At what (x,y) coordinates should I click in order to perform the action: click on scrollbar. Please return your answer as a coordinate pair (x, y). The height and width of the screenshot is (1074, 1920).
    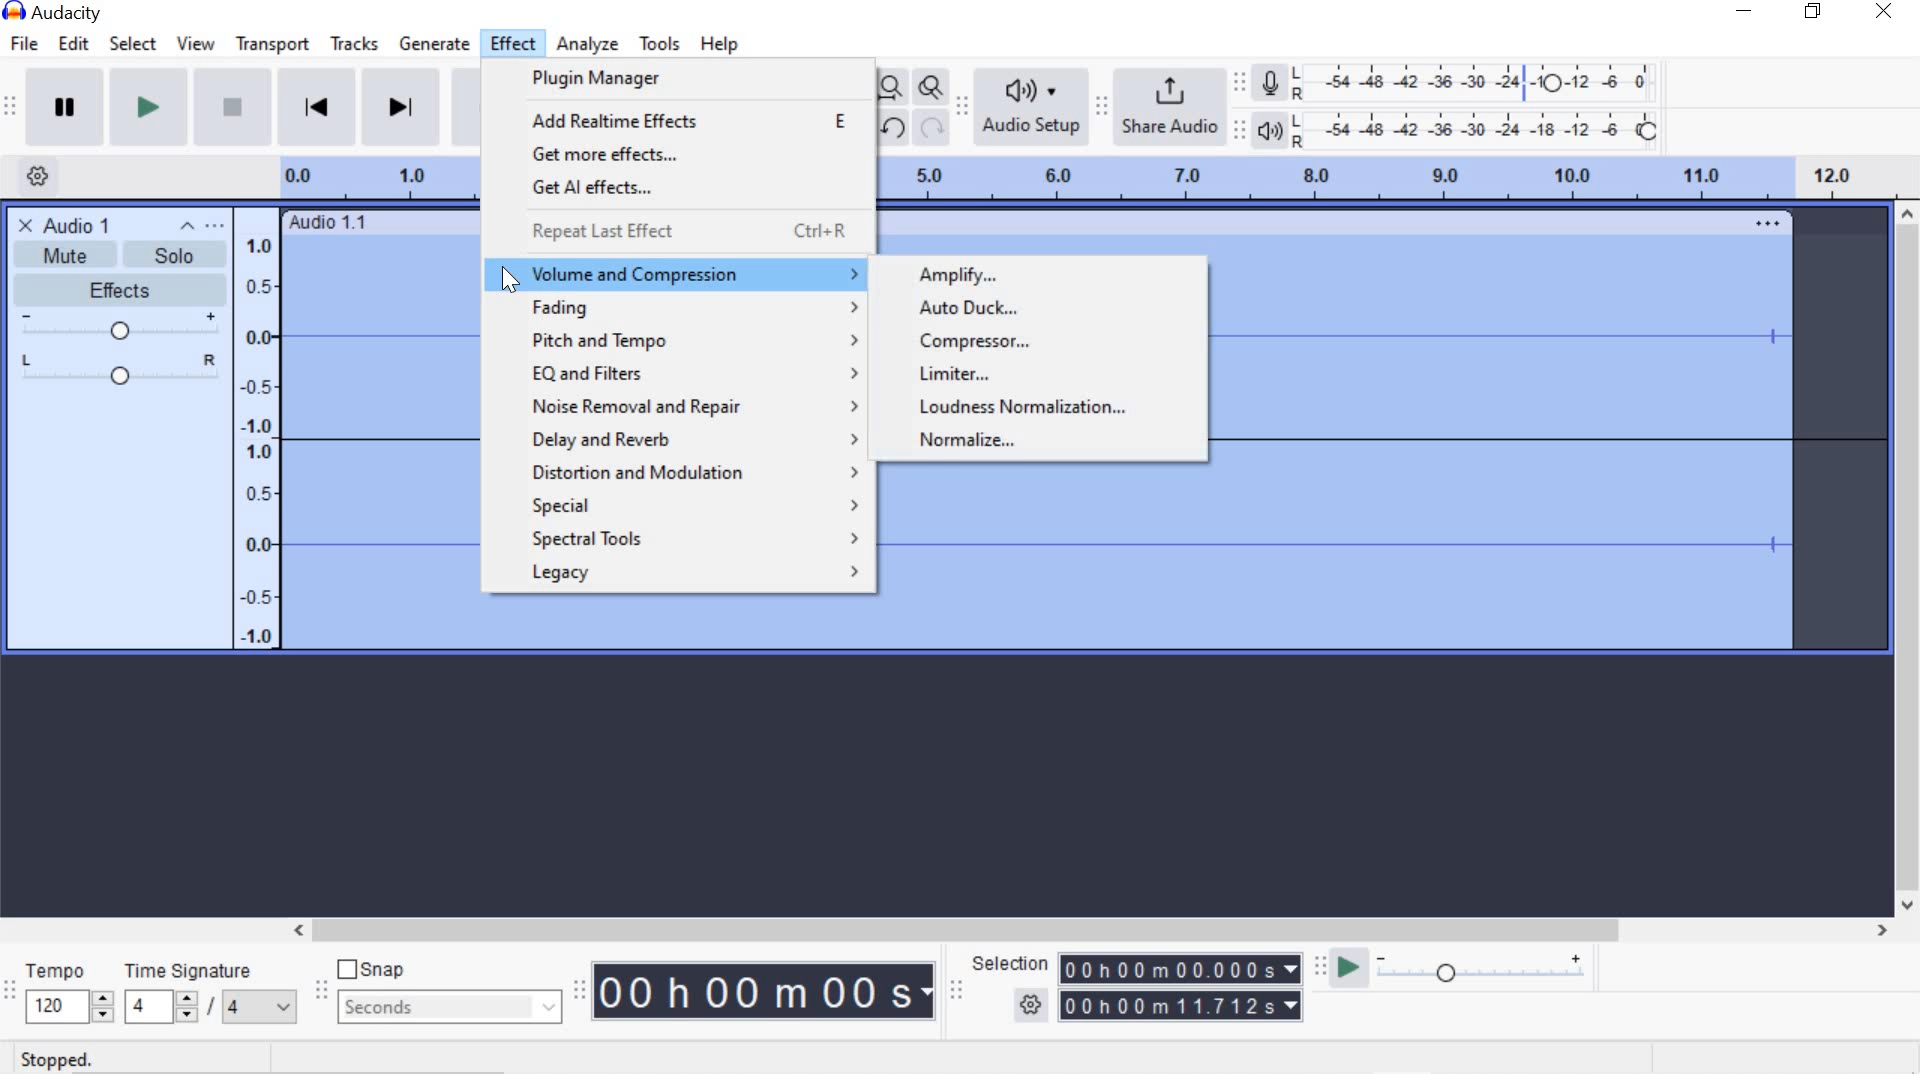
    Looking at the image, I should click on (1908, 559).